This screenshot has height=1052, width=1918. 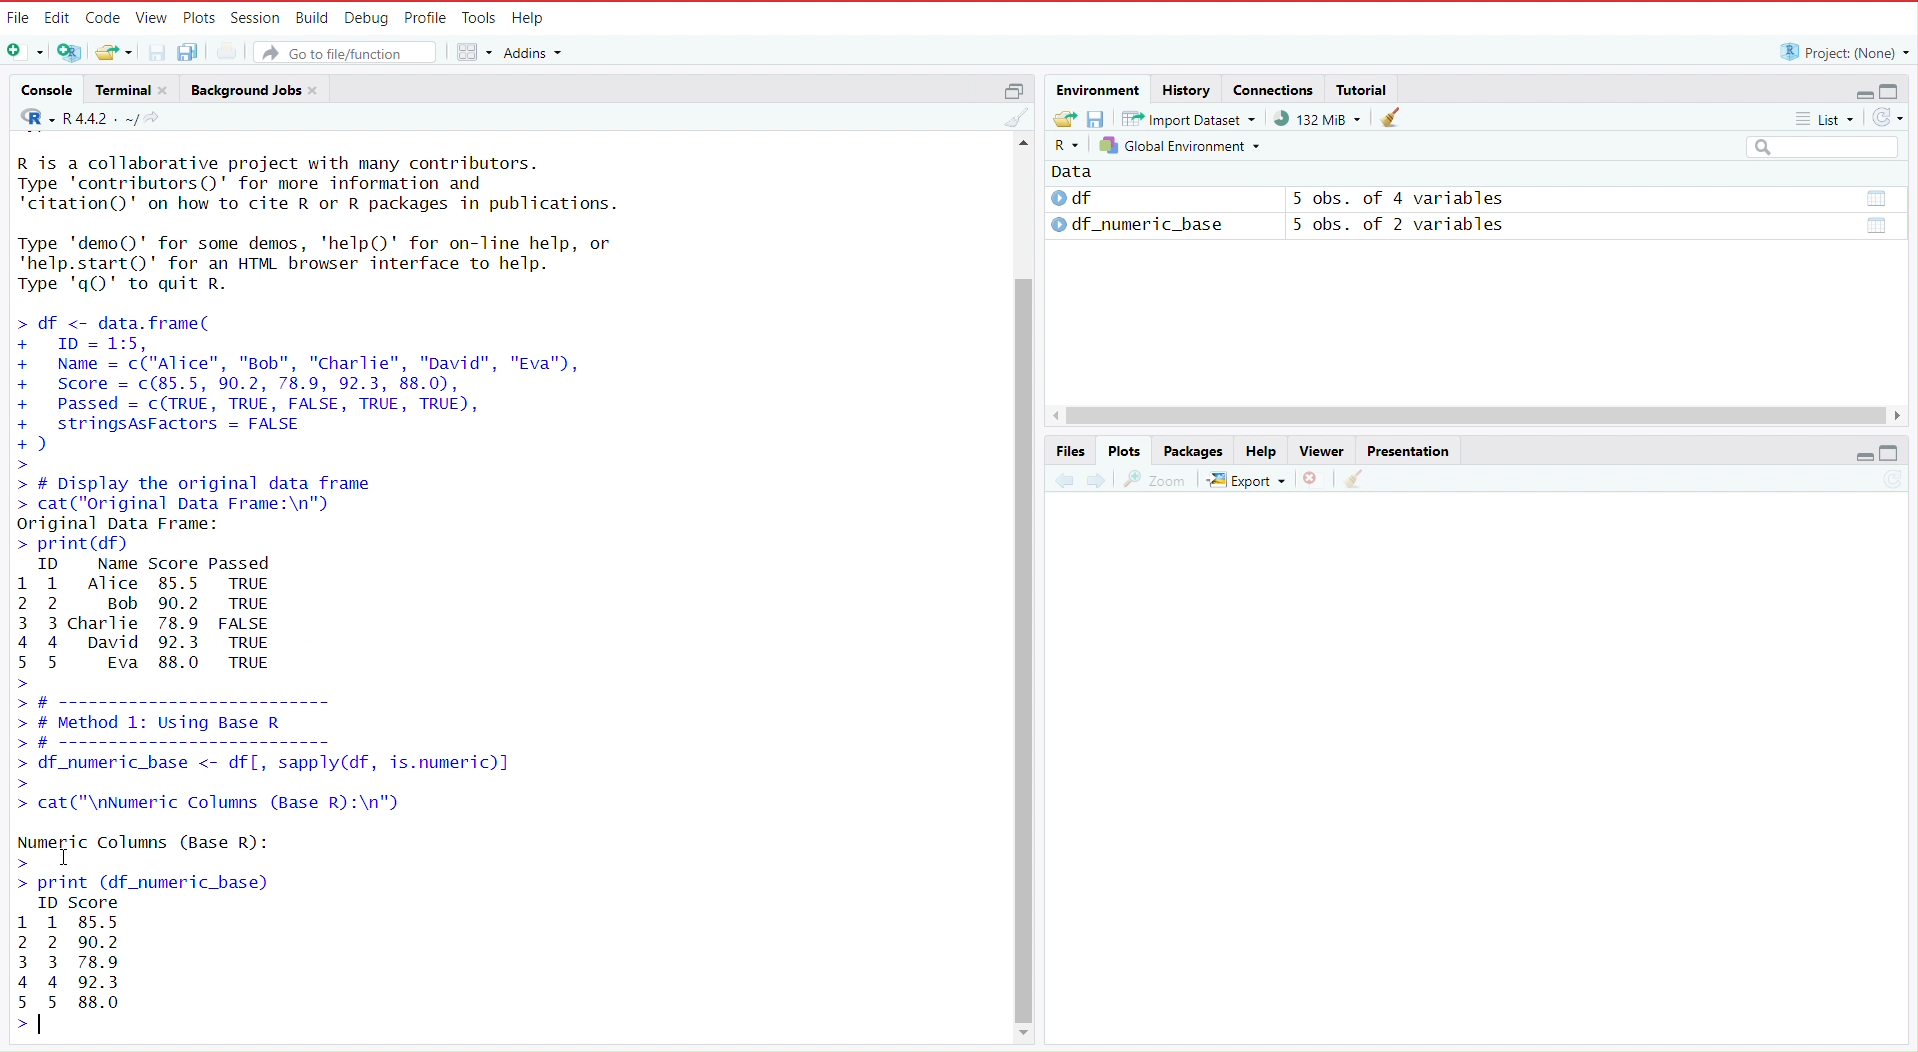 What do you see at coordinates (1100, 120) in the screenshot?
I see `save workspace as` at bounding box center [1100, 120].